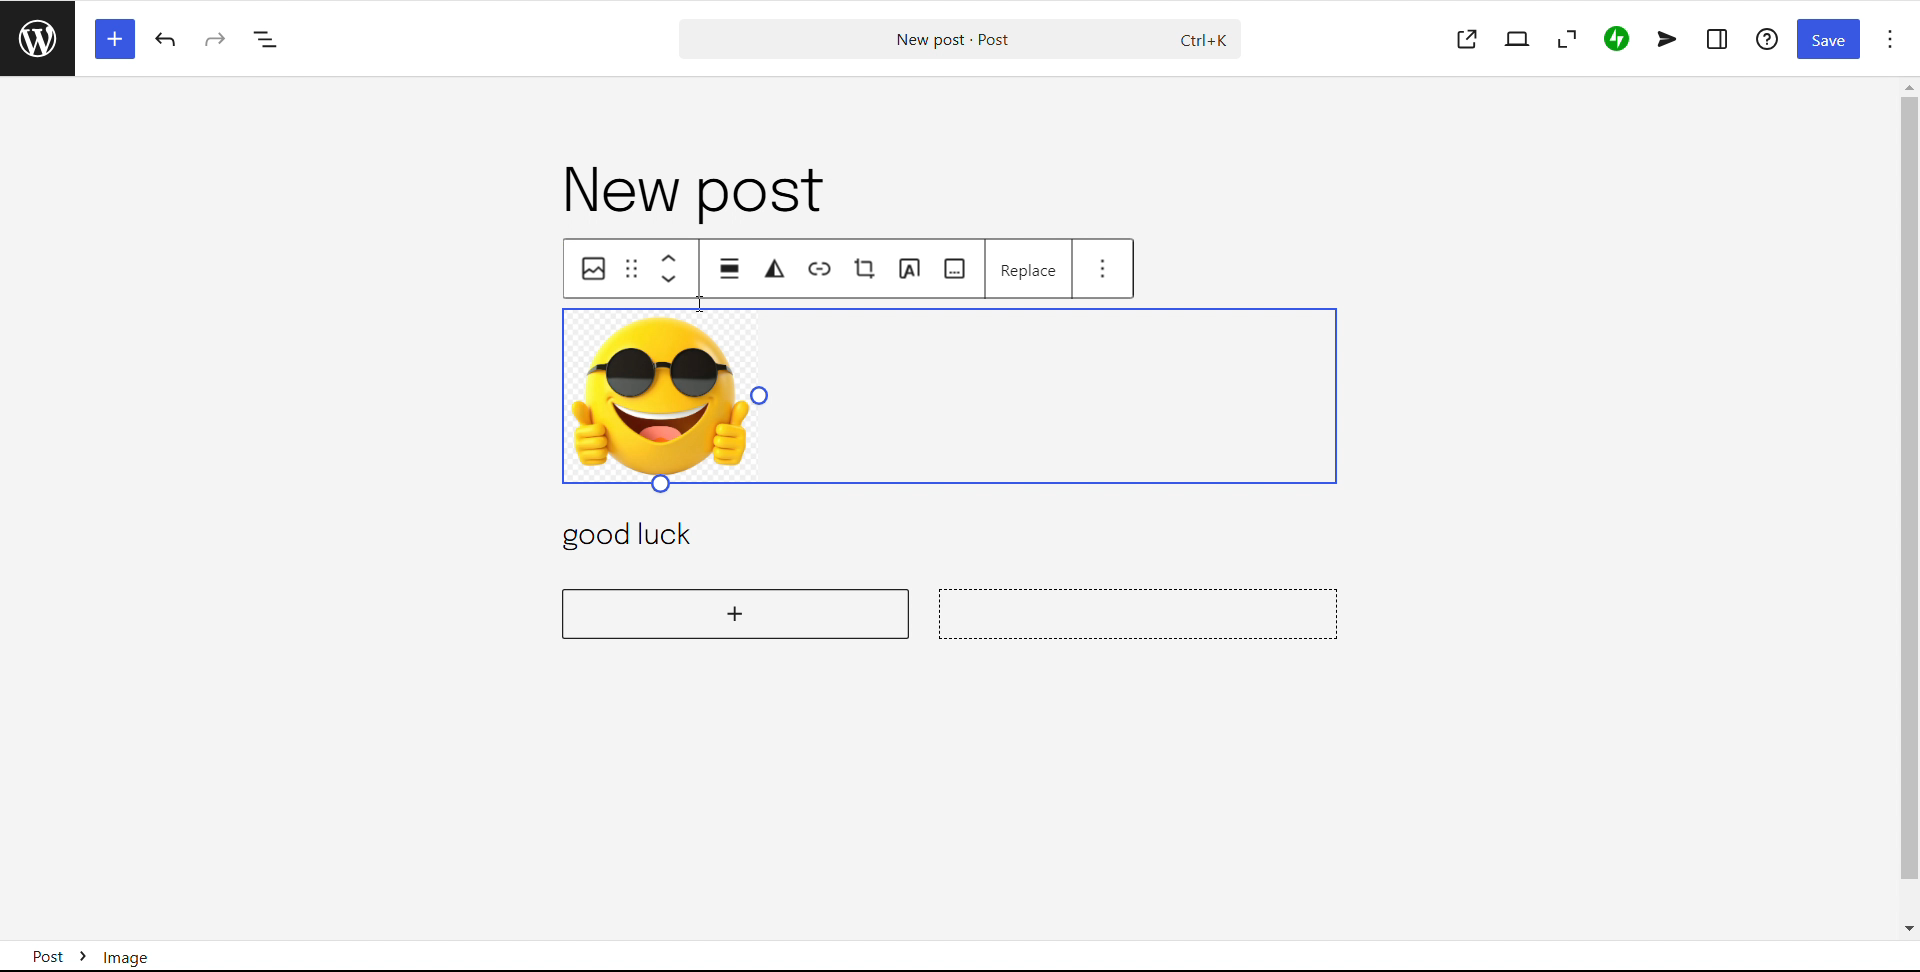 The image size is (1920, 972). What do you see at coordinates (1890, 39) in the screenshot?
I see `options` at bounding box center [1890, 39].